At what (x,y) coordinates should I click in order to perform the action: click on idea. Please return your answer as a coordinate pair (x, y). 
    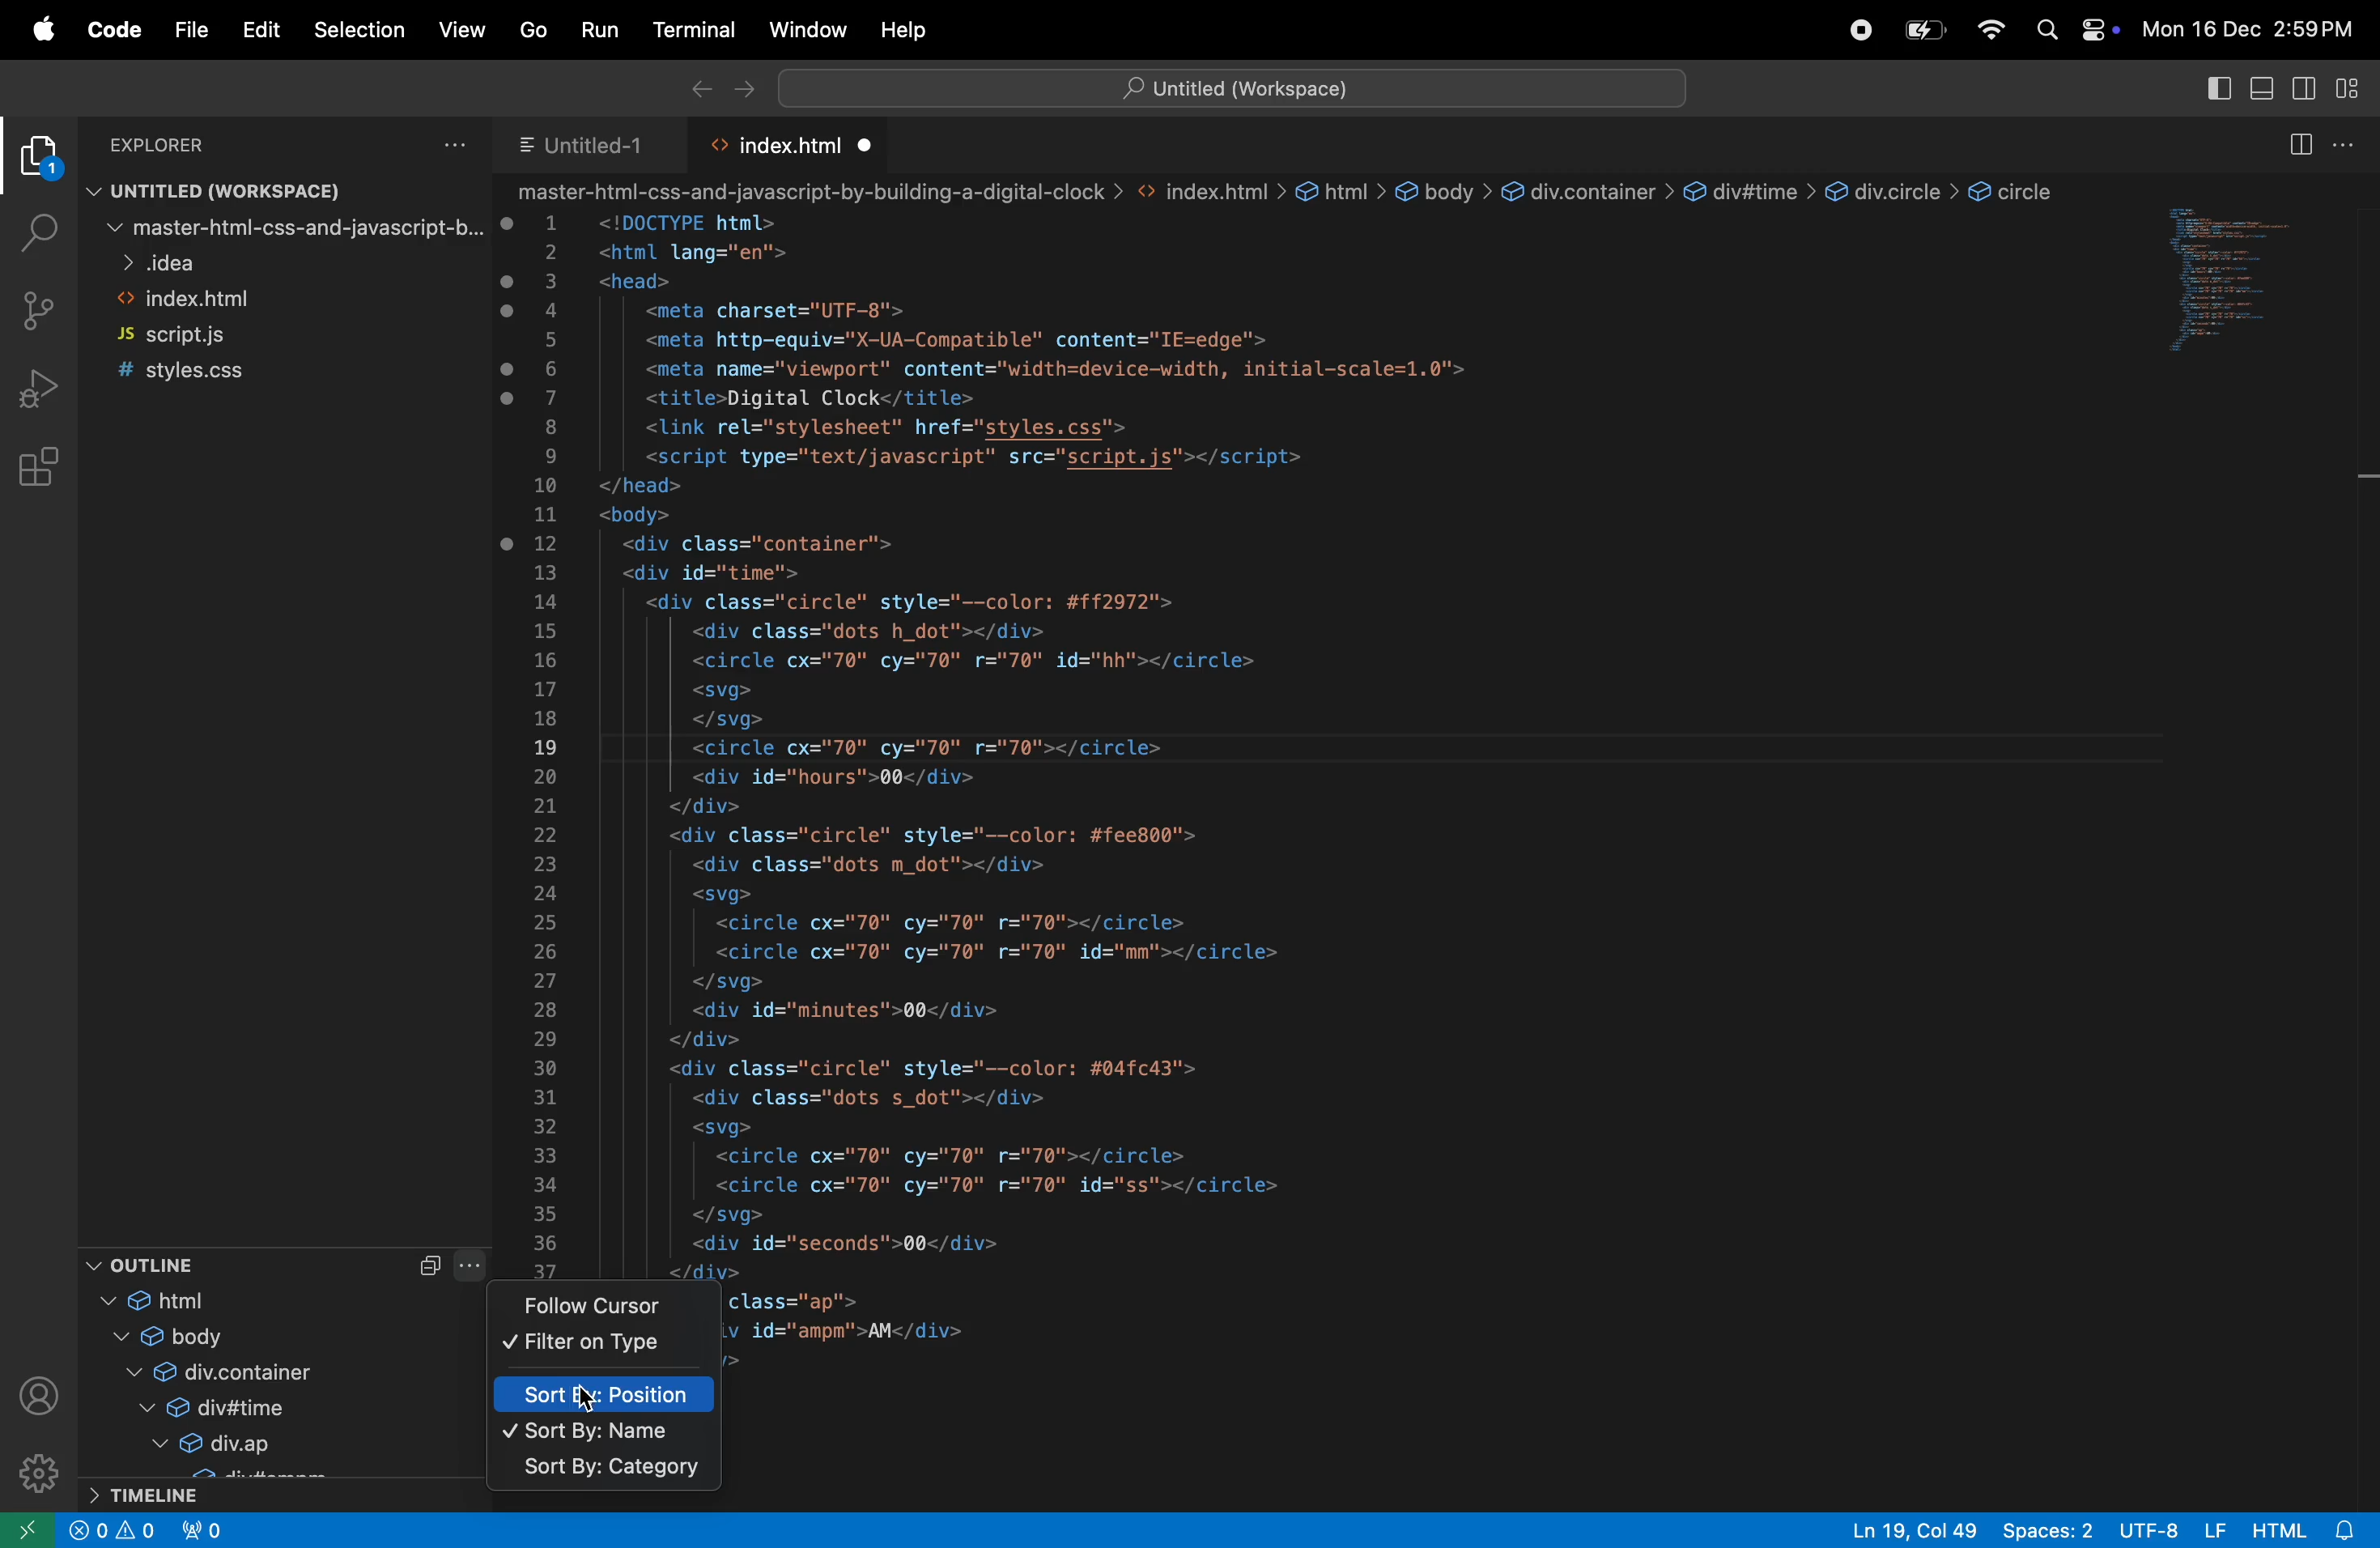
    Looking at the image, I should click on (291, 261).